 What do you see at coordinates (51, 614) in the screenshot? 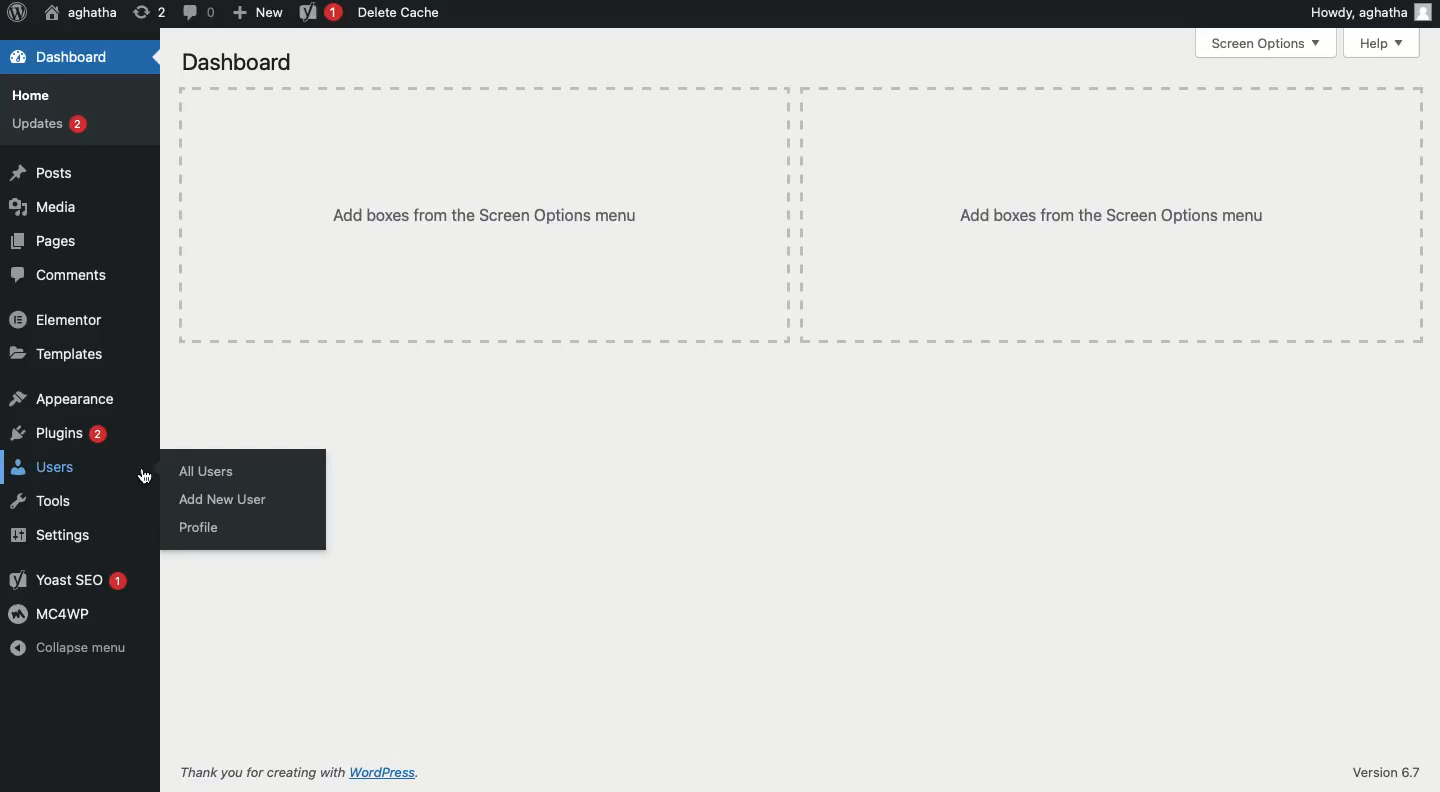
I see `MC4WP` at bounding box center [51, 614].